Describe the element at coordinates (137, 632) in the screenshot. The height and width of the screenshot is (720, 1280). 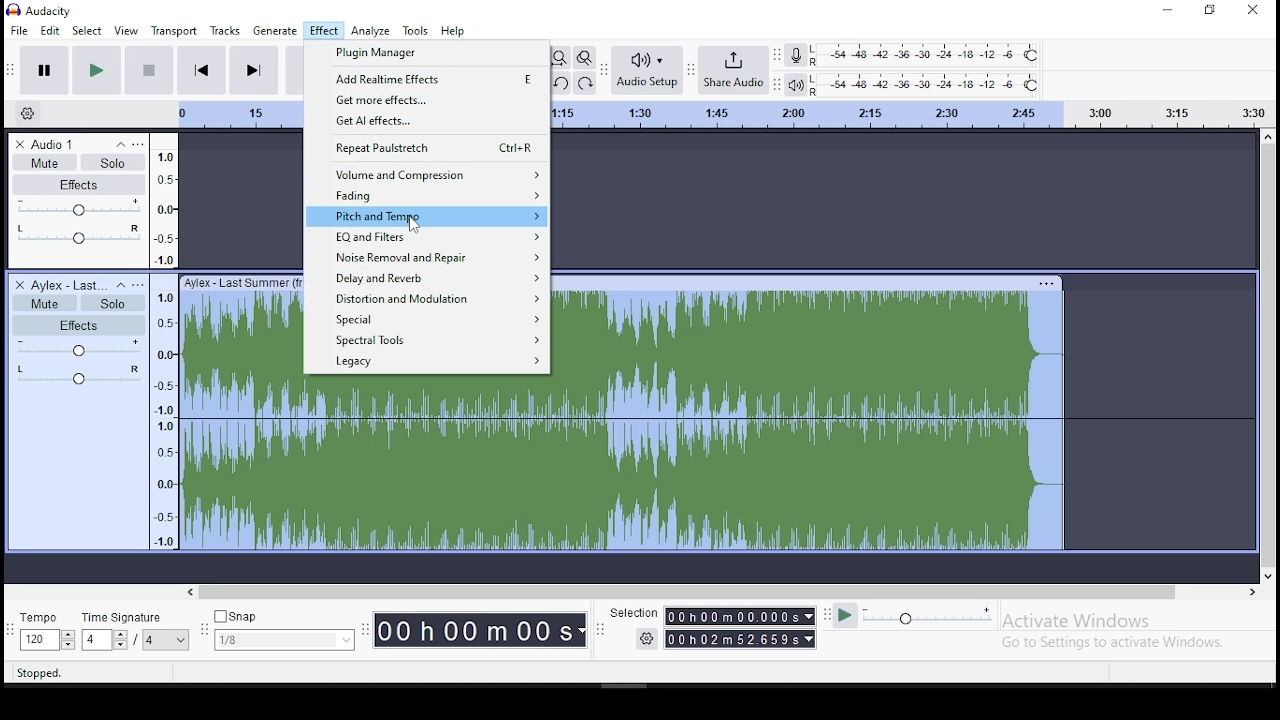
I see `time signature` at that location.